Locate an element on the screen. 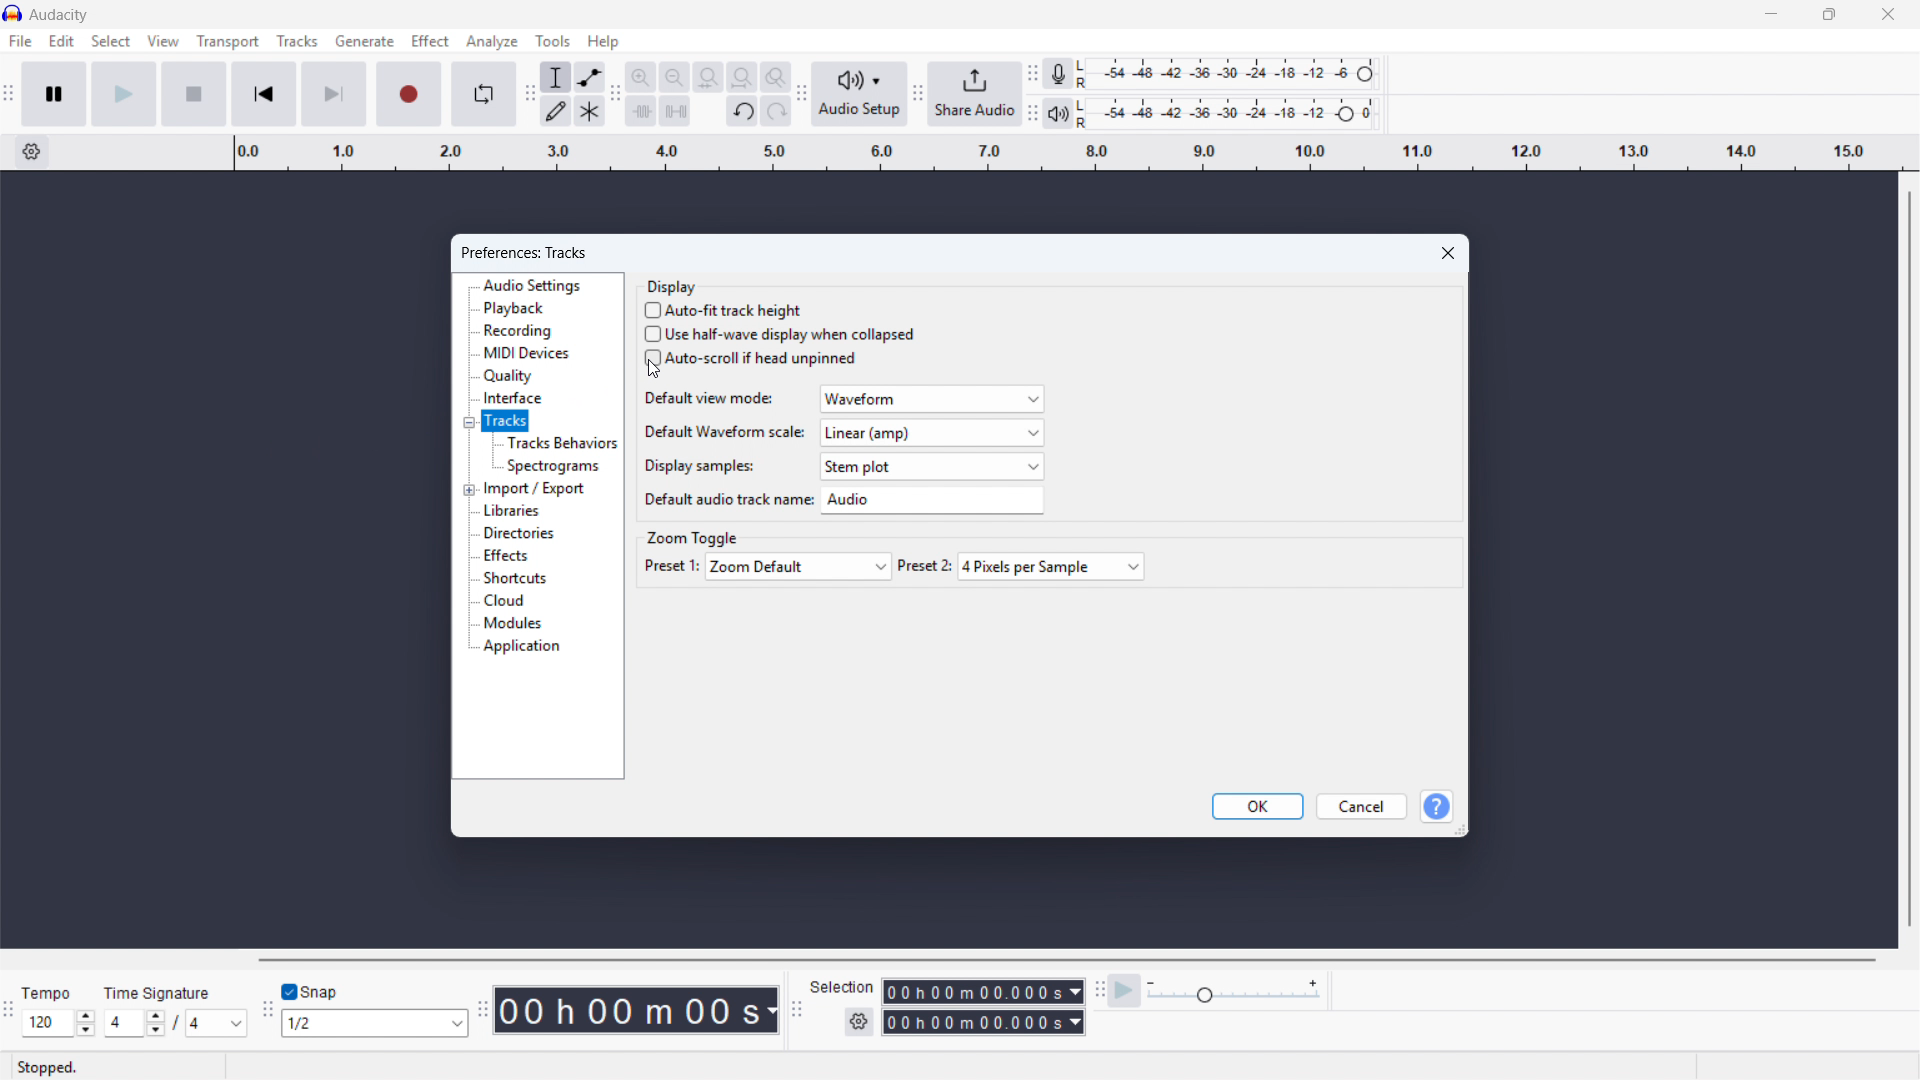  play at speed toolbar is located at coordinates (1098, 991).